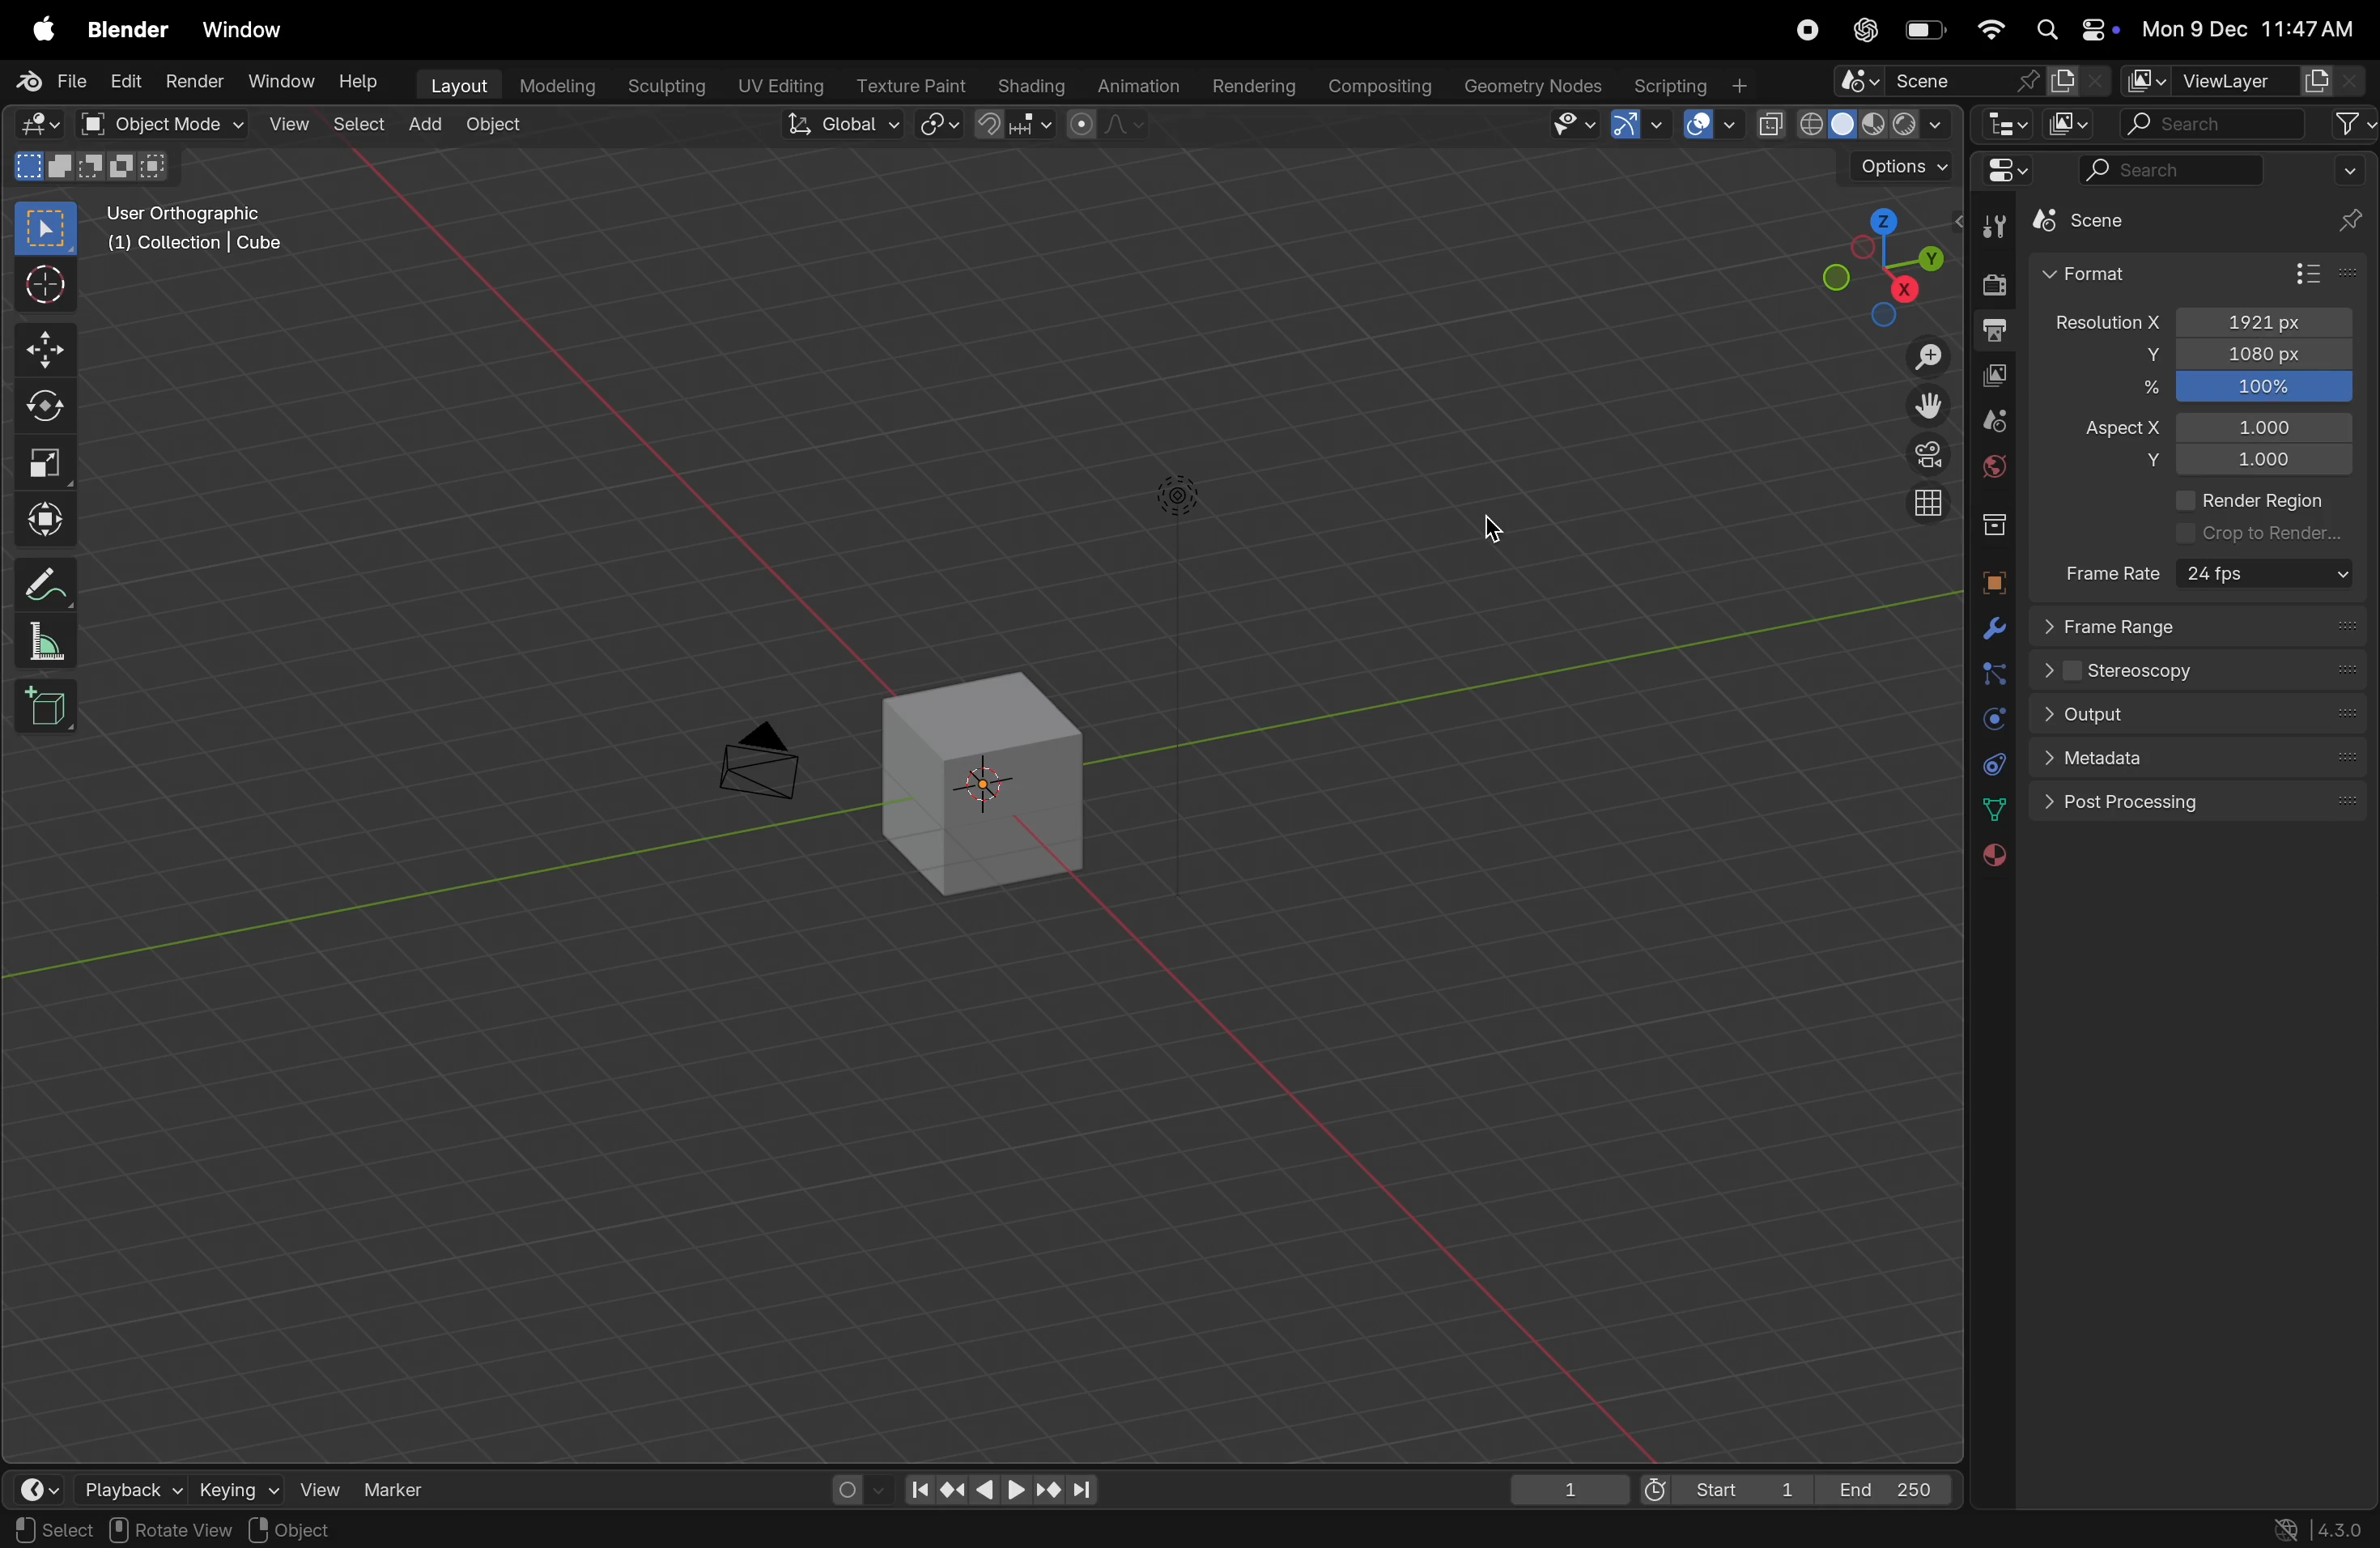  What do you see at coordinates (1260, 83) in the screenshot?
I see `Rendering` at bounding box center [1260, 83].